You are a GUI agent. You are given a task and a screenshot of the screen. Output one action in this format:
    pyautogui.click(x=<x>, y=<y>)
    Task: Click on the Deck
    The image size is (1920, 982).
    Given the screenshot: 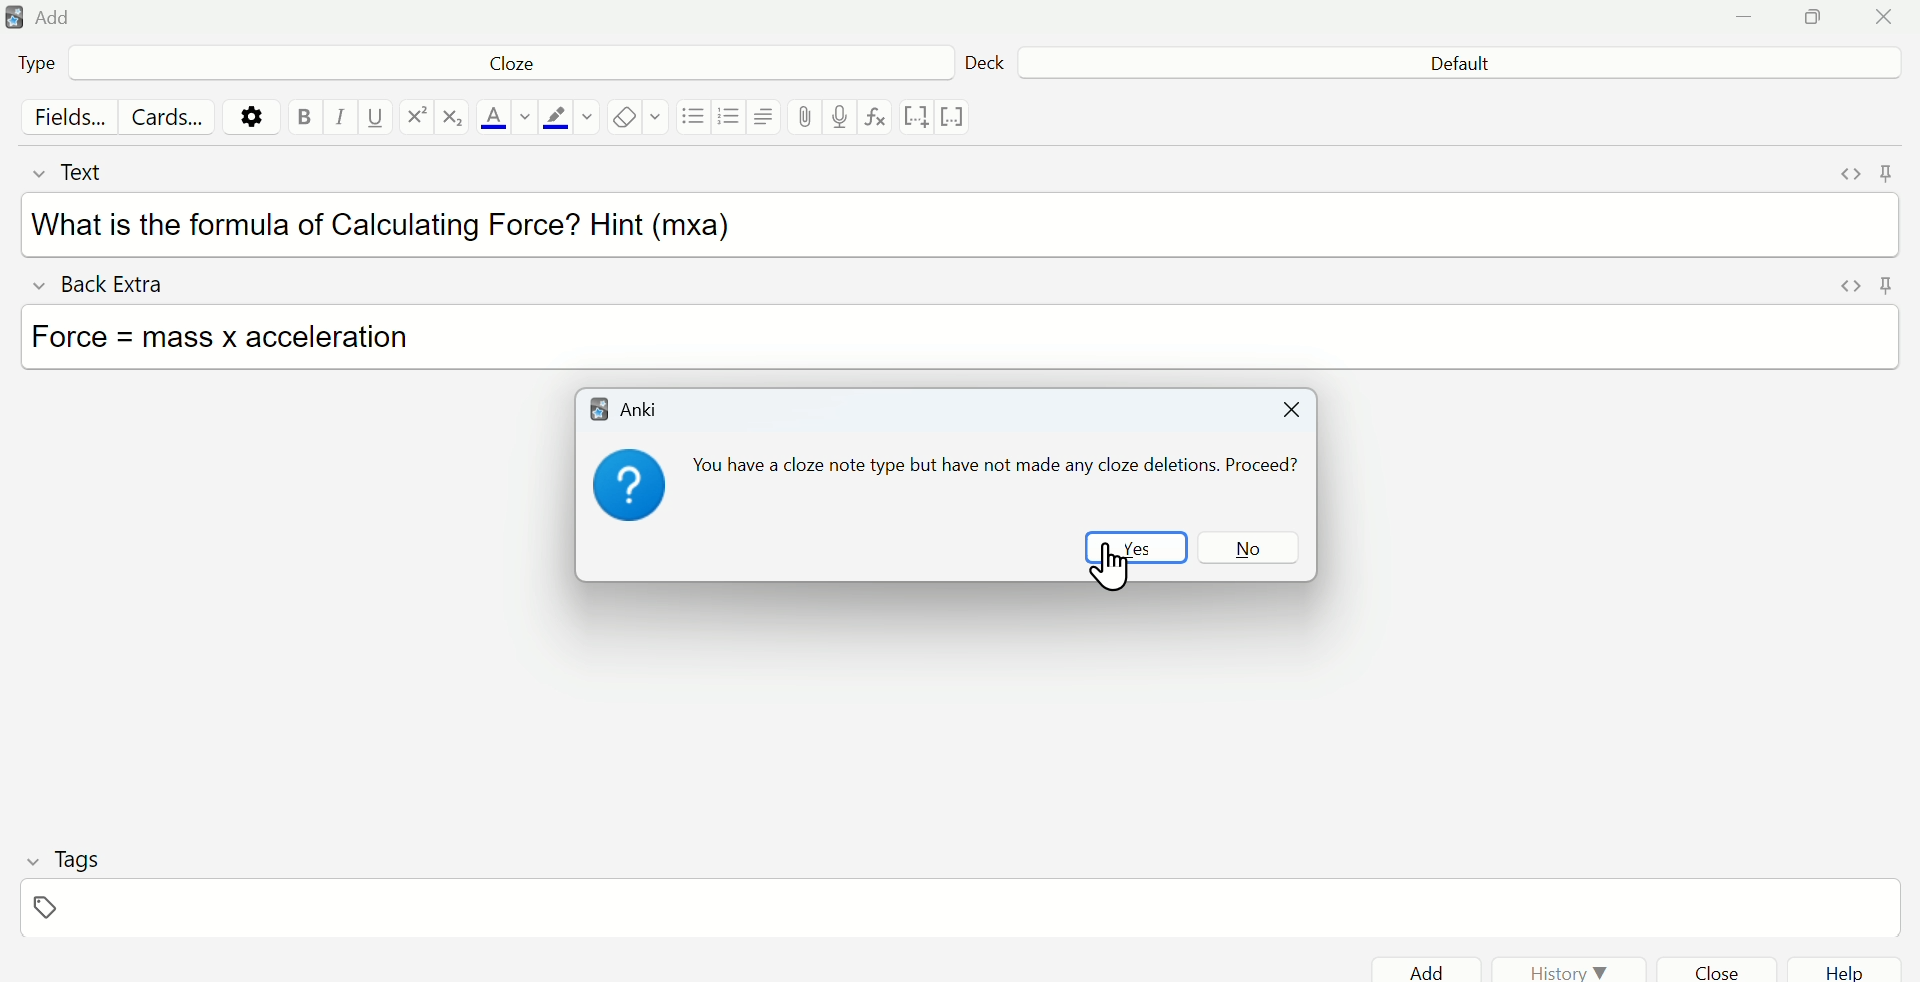 What is the action you would take?
    pyautogui.click(x=985, y=59)
    